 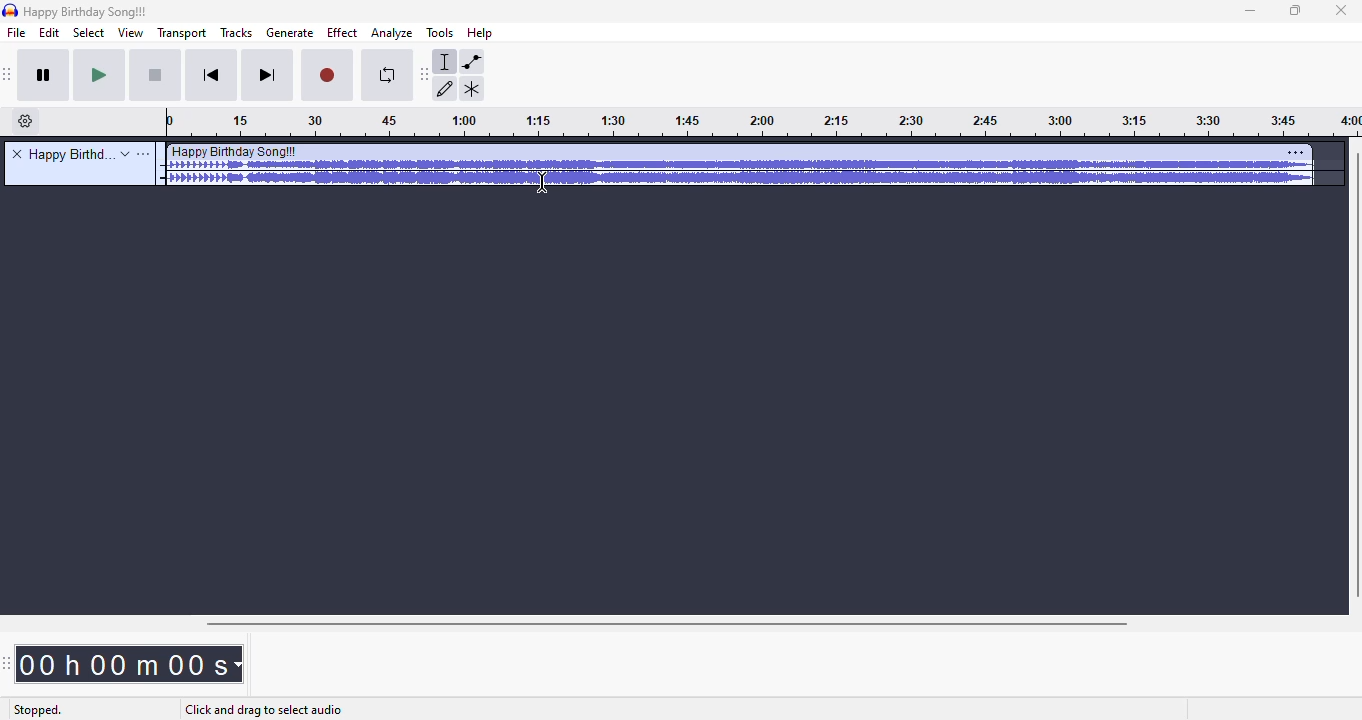 I want to click on draw tool, so click(x=446, y=89).